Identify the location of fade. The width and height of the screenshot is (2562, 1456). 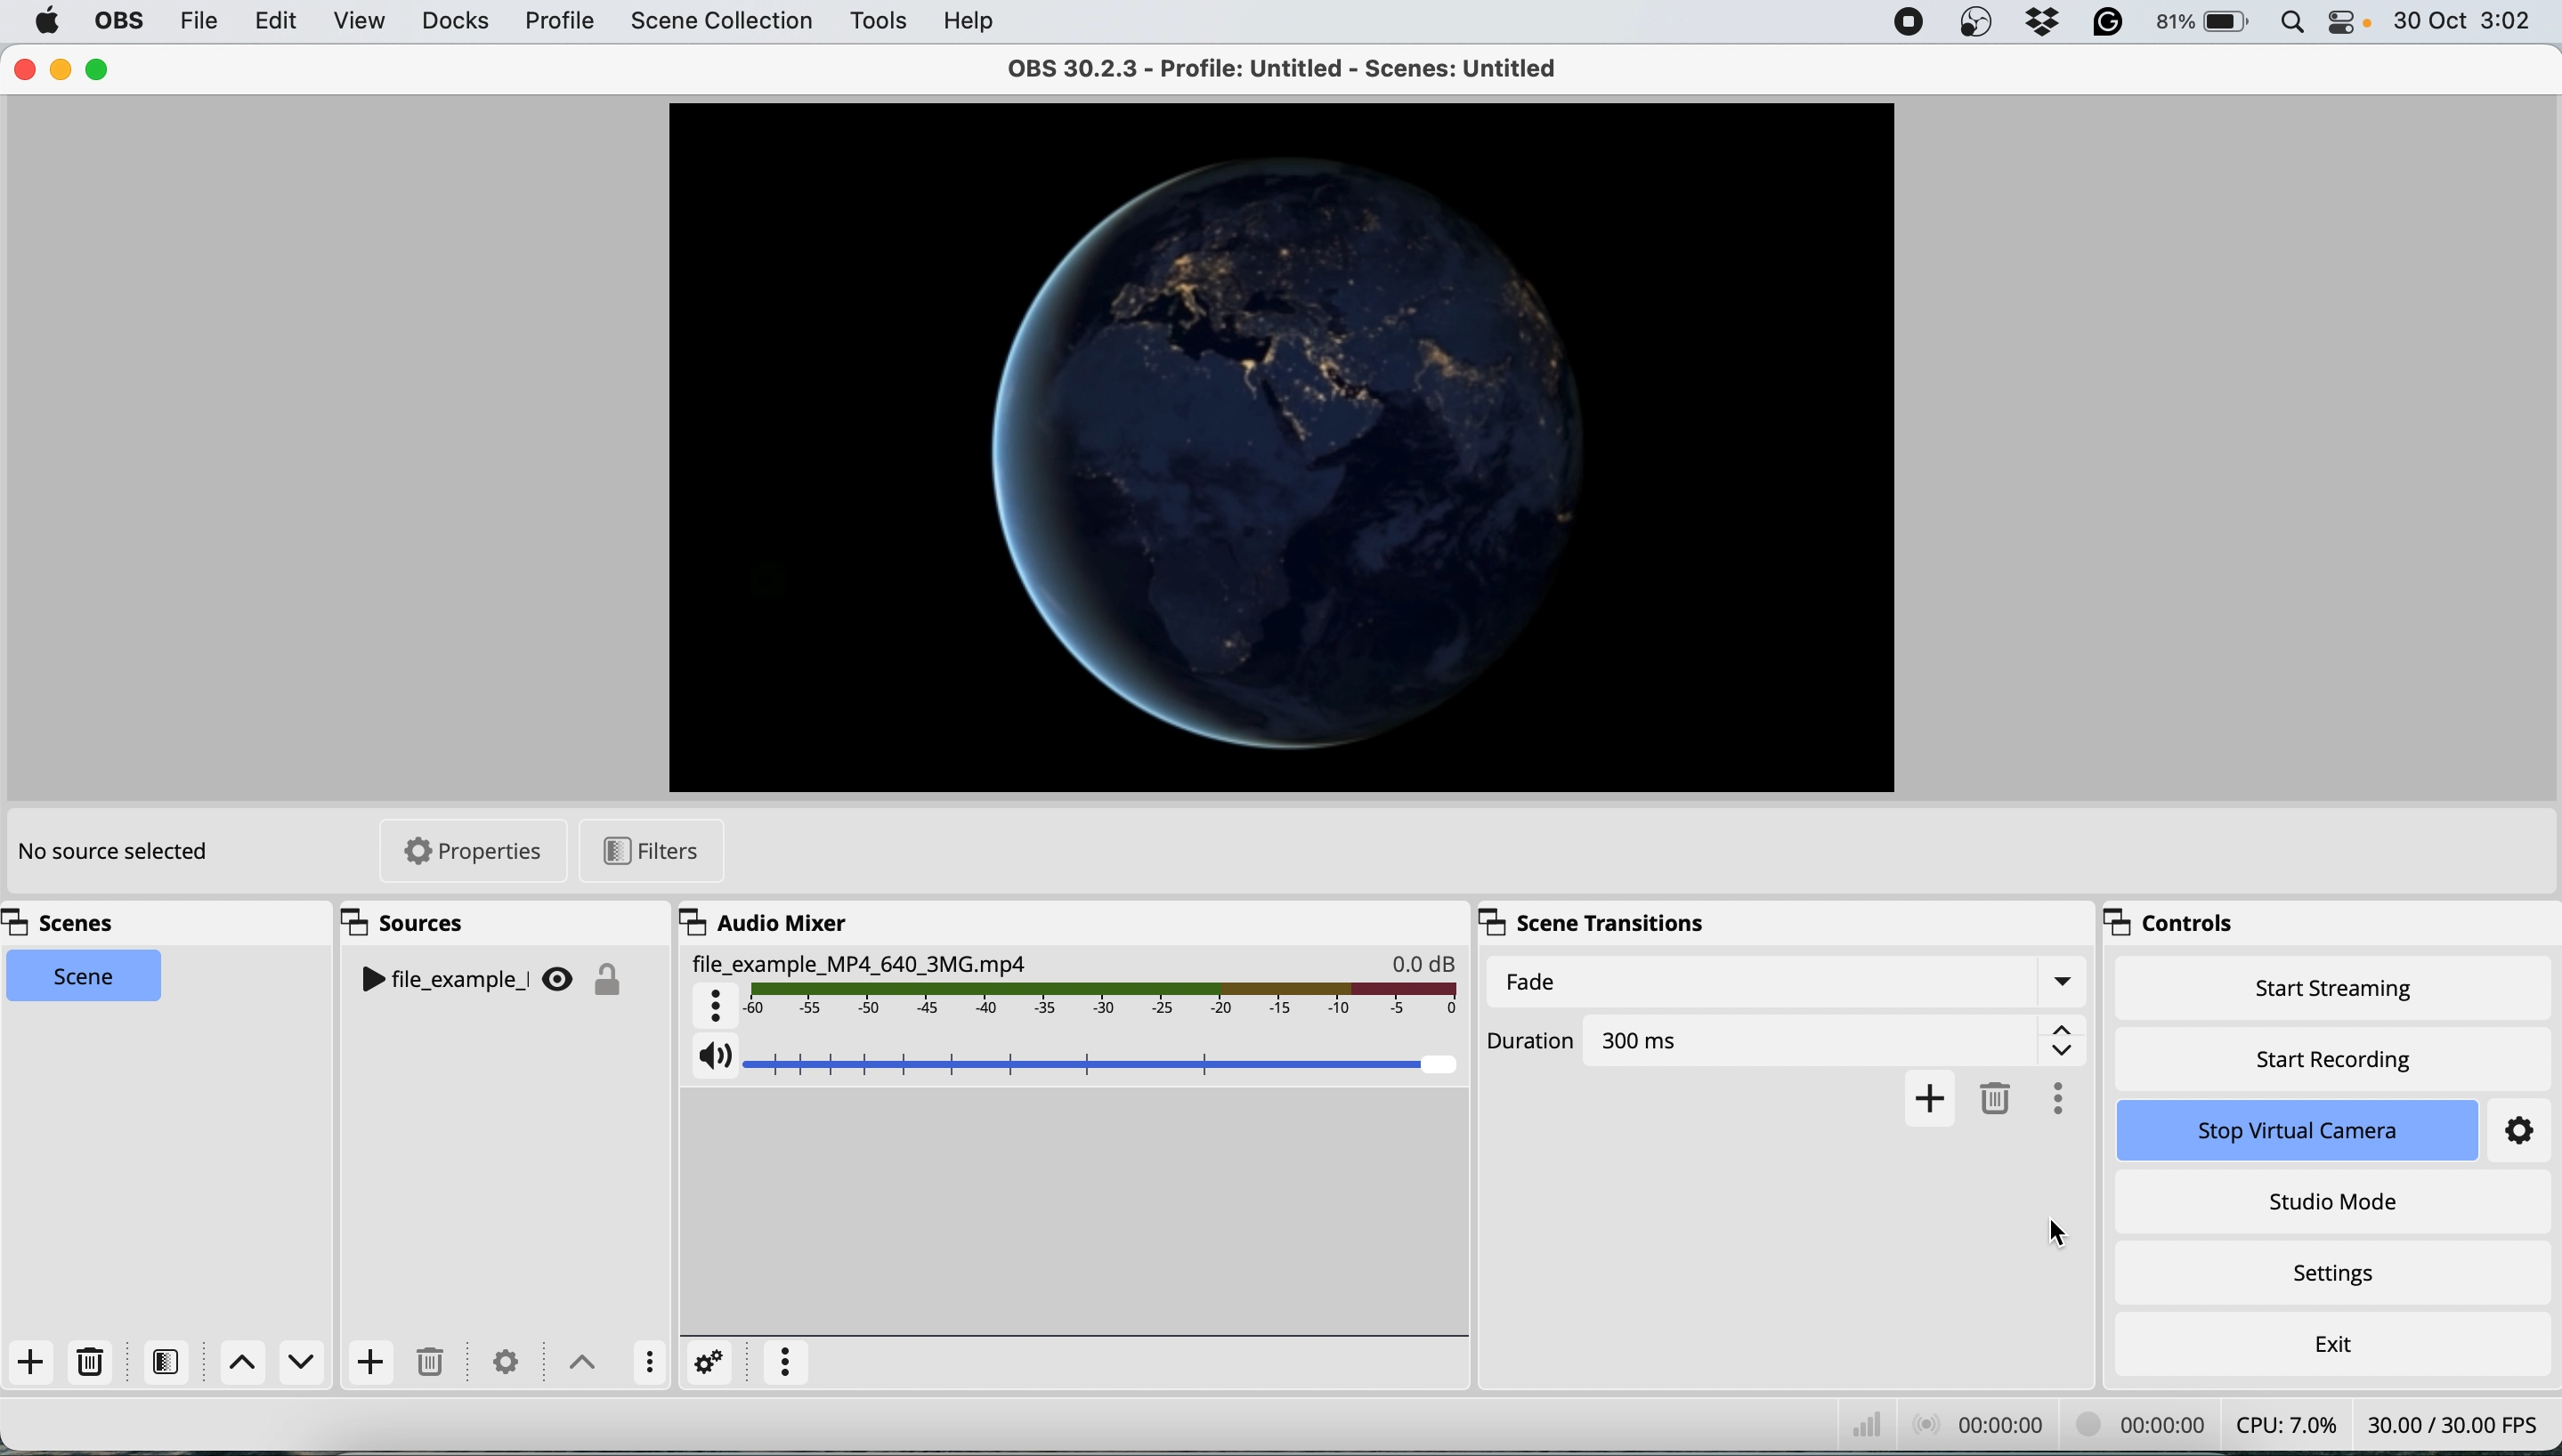
(1789, 980).